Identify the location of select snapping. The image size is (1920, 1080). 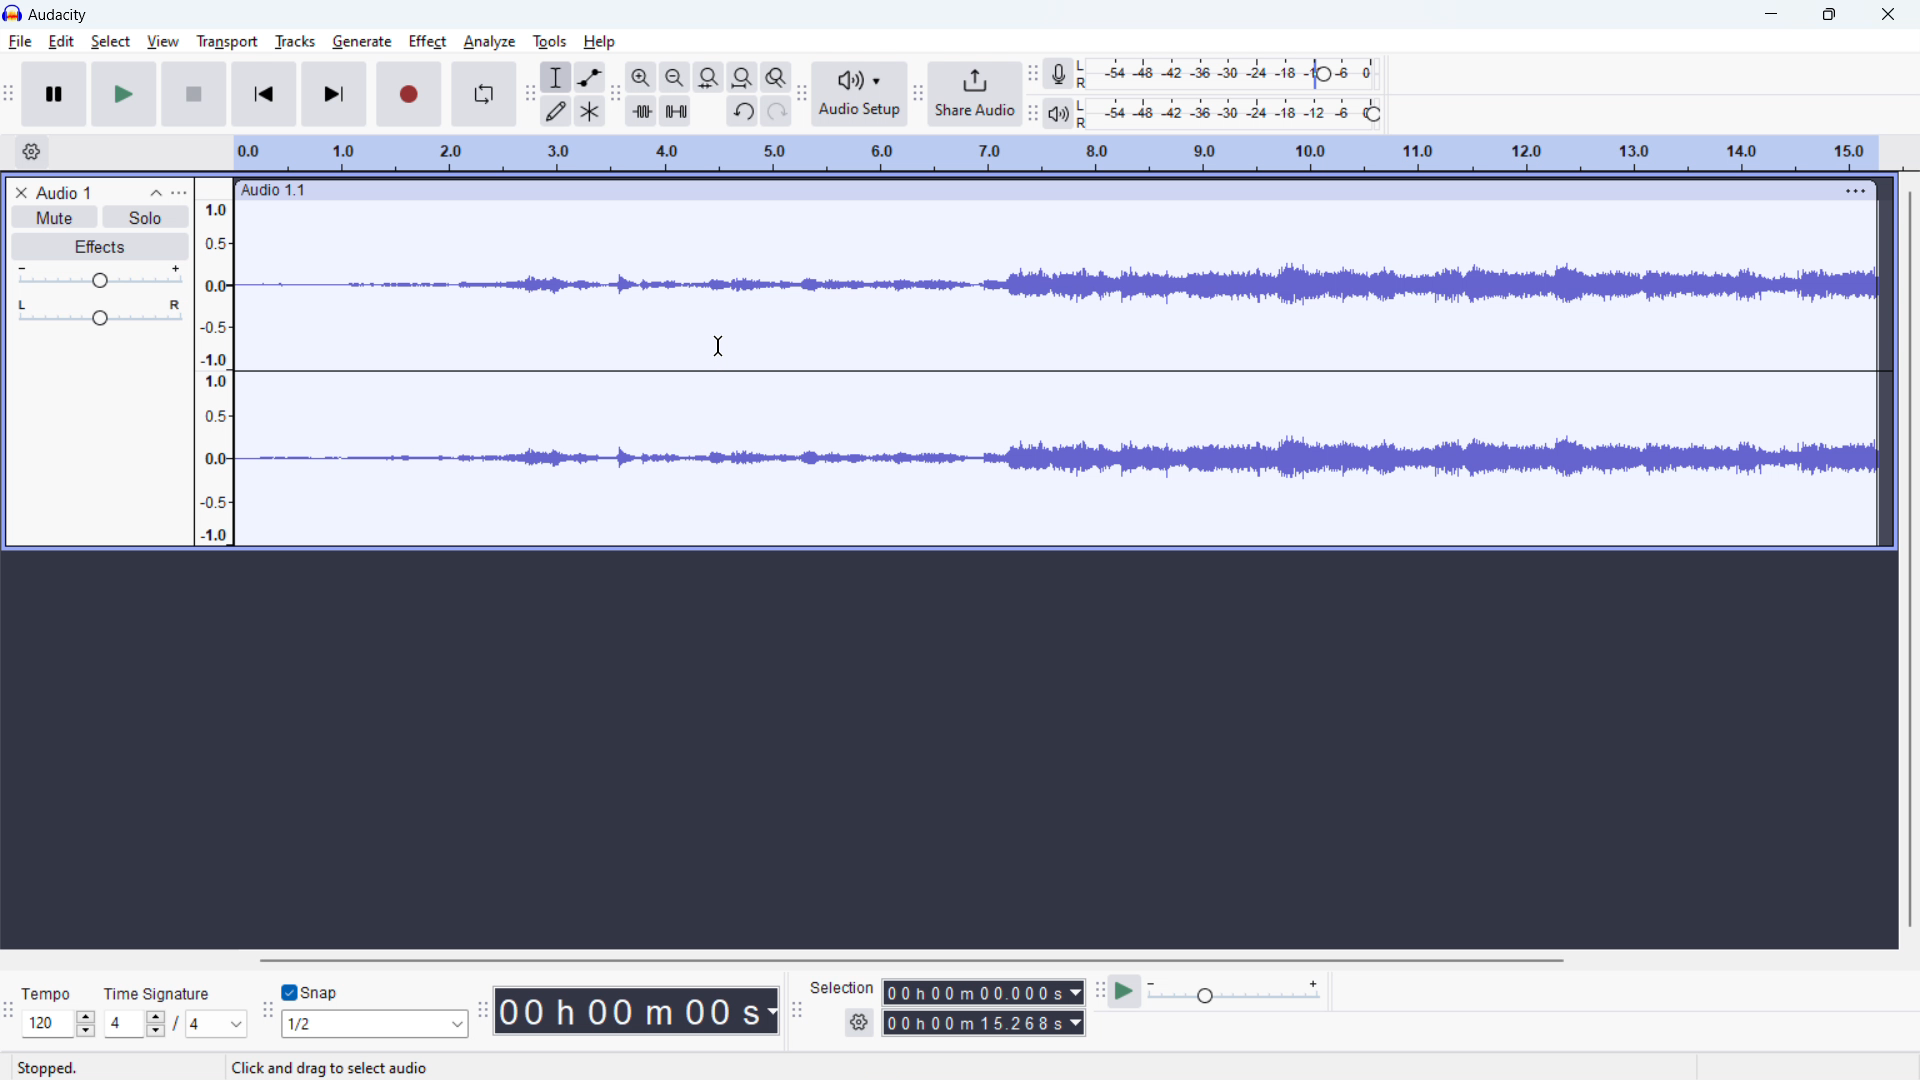
(373, 1024).